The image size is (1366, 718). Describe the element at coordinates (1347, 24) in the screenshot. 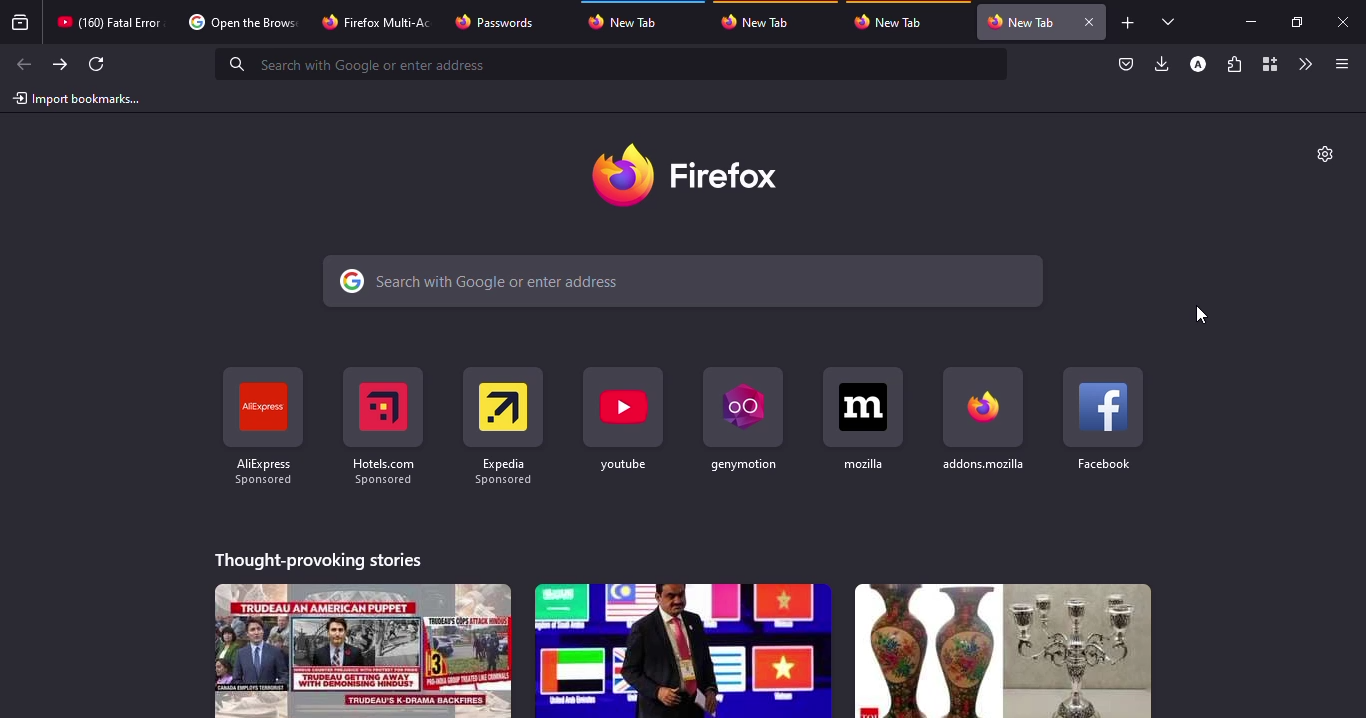

I see `close` at that location.